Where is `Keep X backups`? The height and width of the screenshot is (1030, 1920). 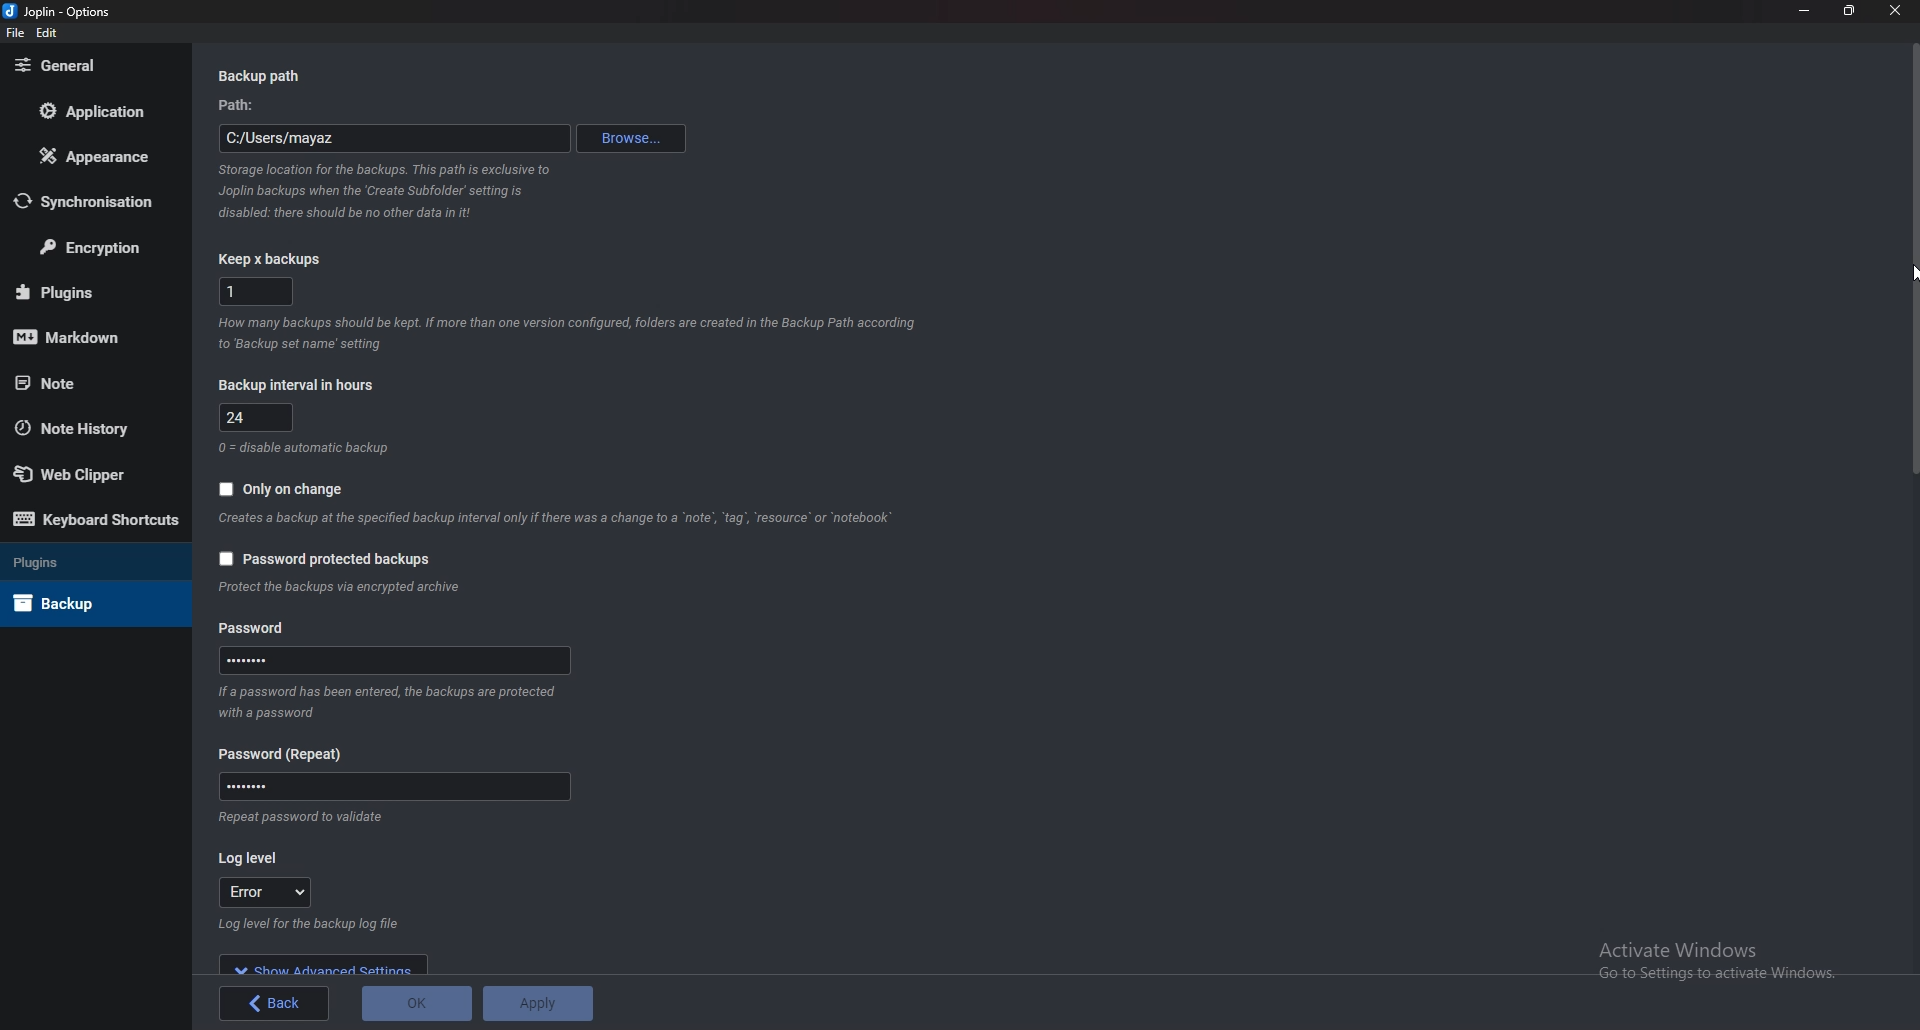 Keep X backups is located at coordinates (269, 259).